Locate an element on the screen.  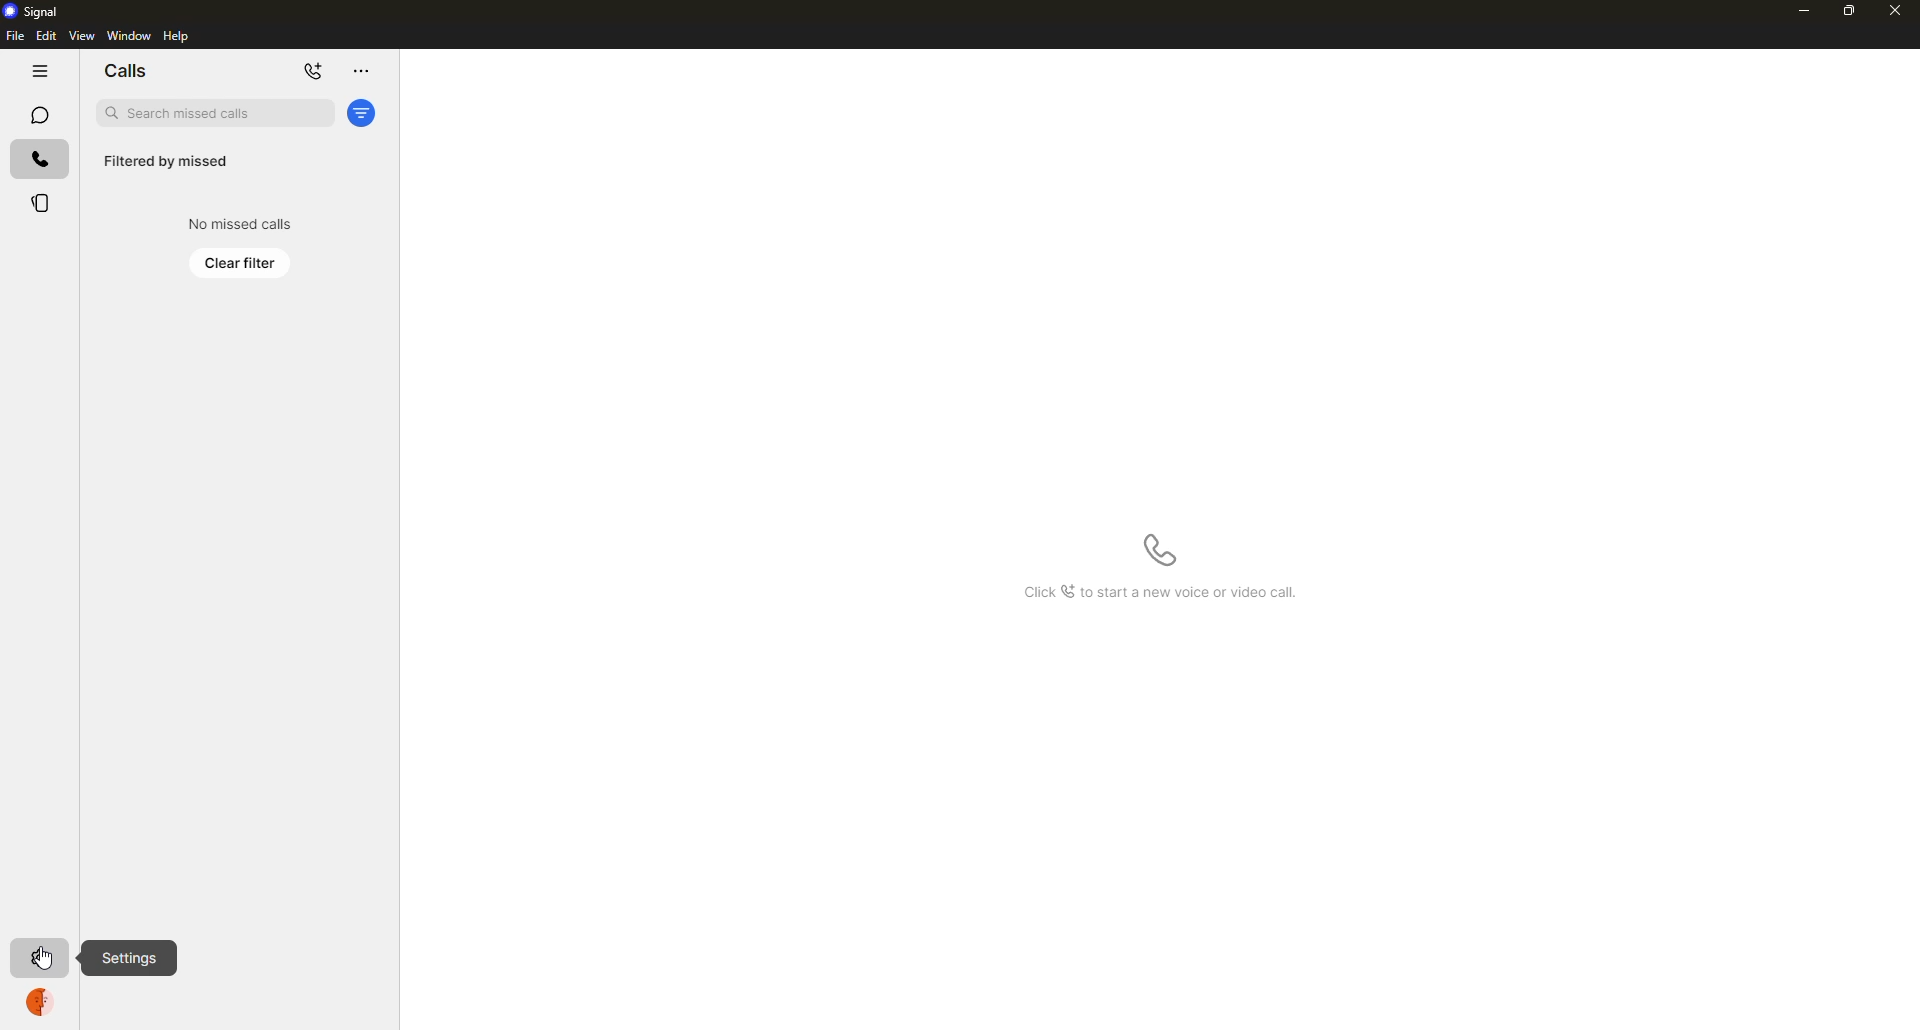
no missed calls is located at coordinates (242, 224).